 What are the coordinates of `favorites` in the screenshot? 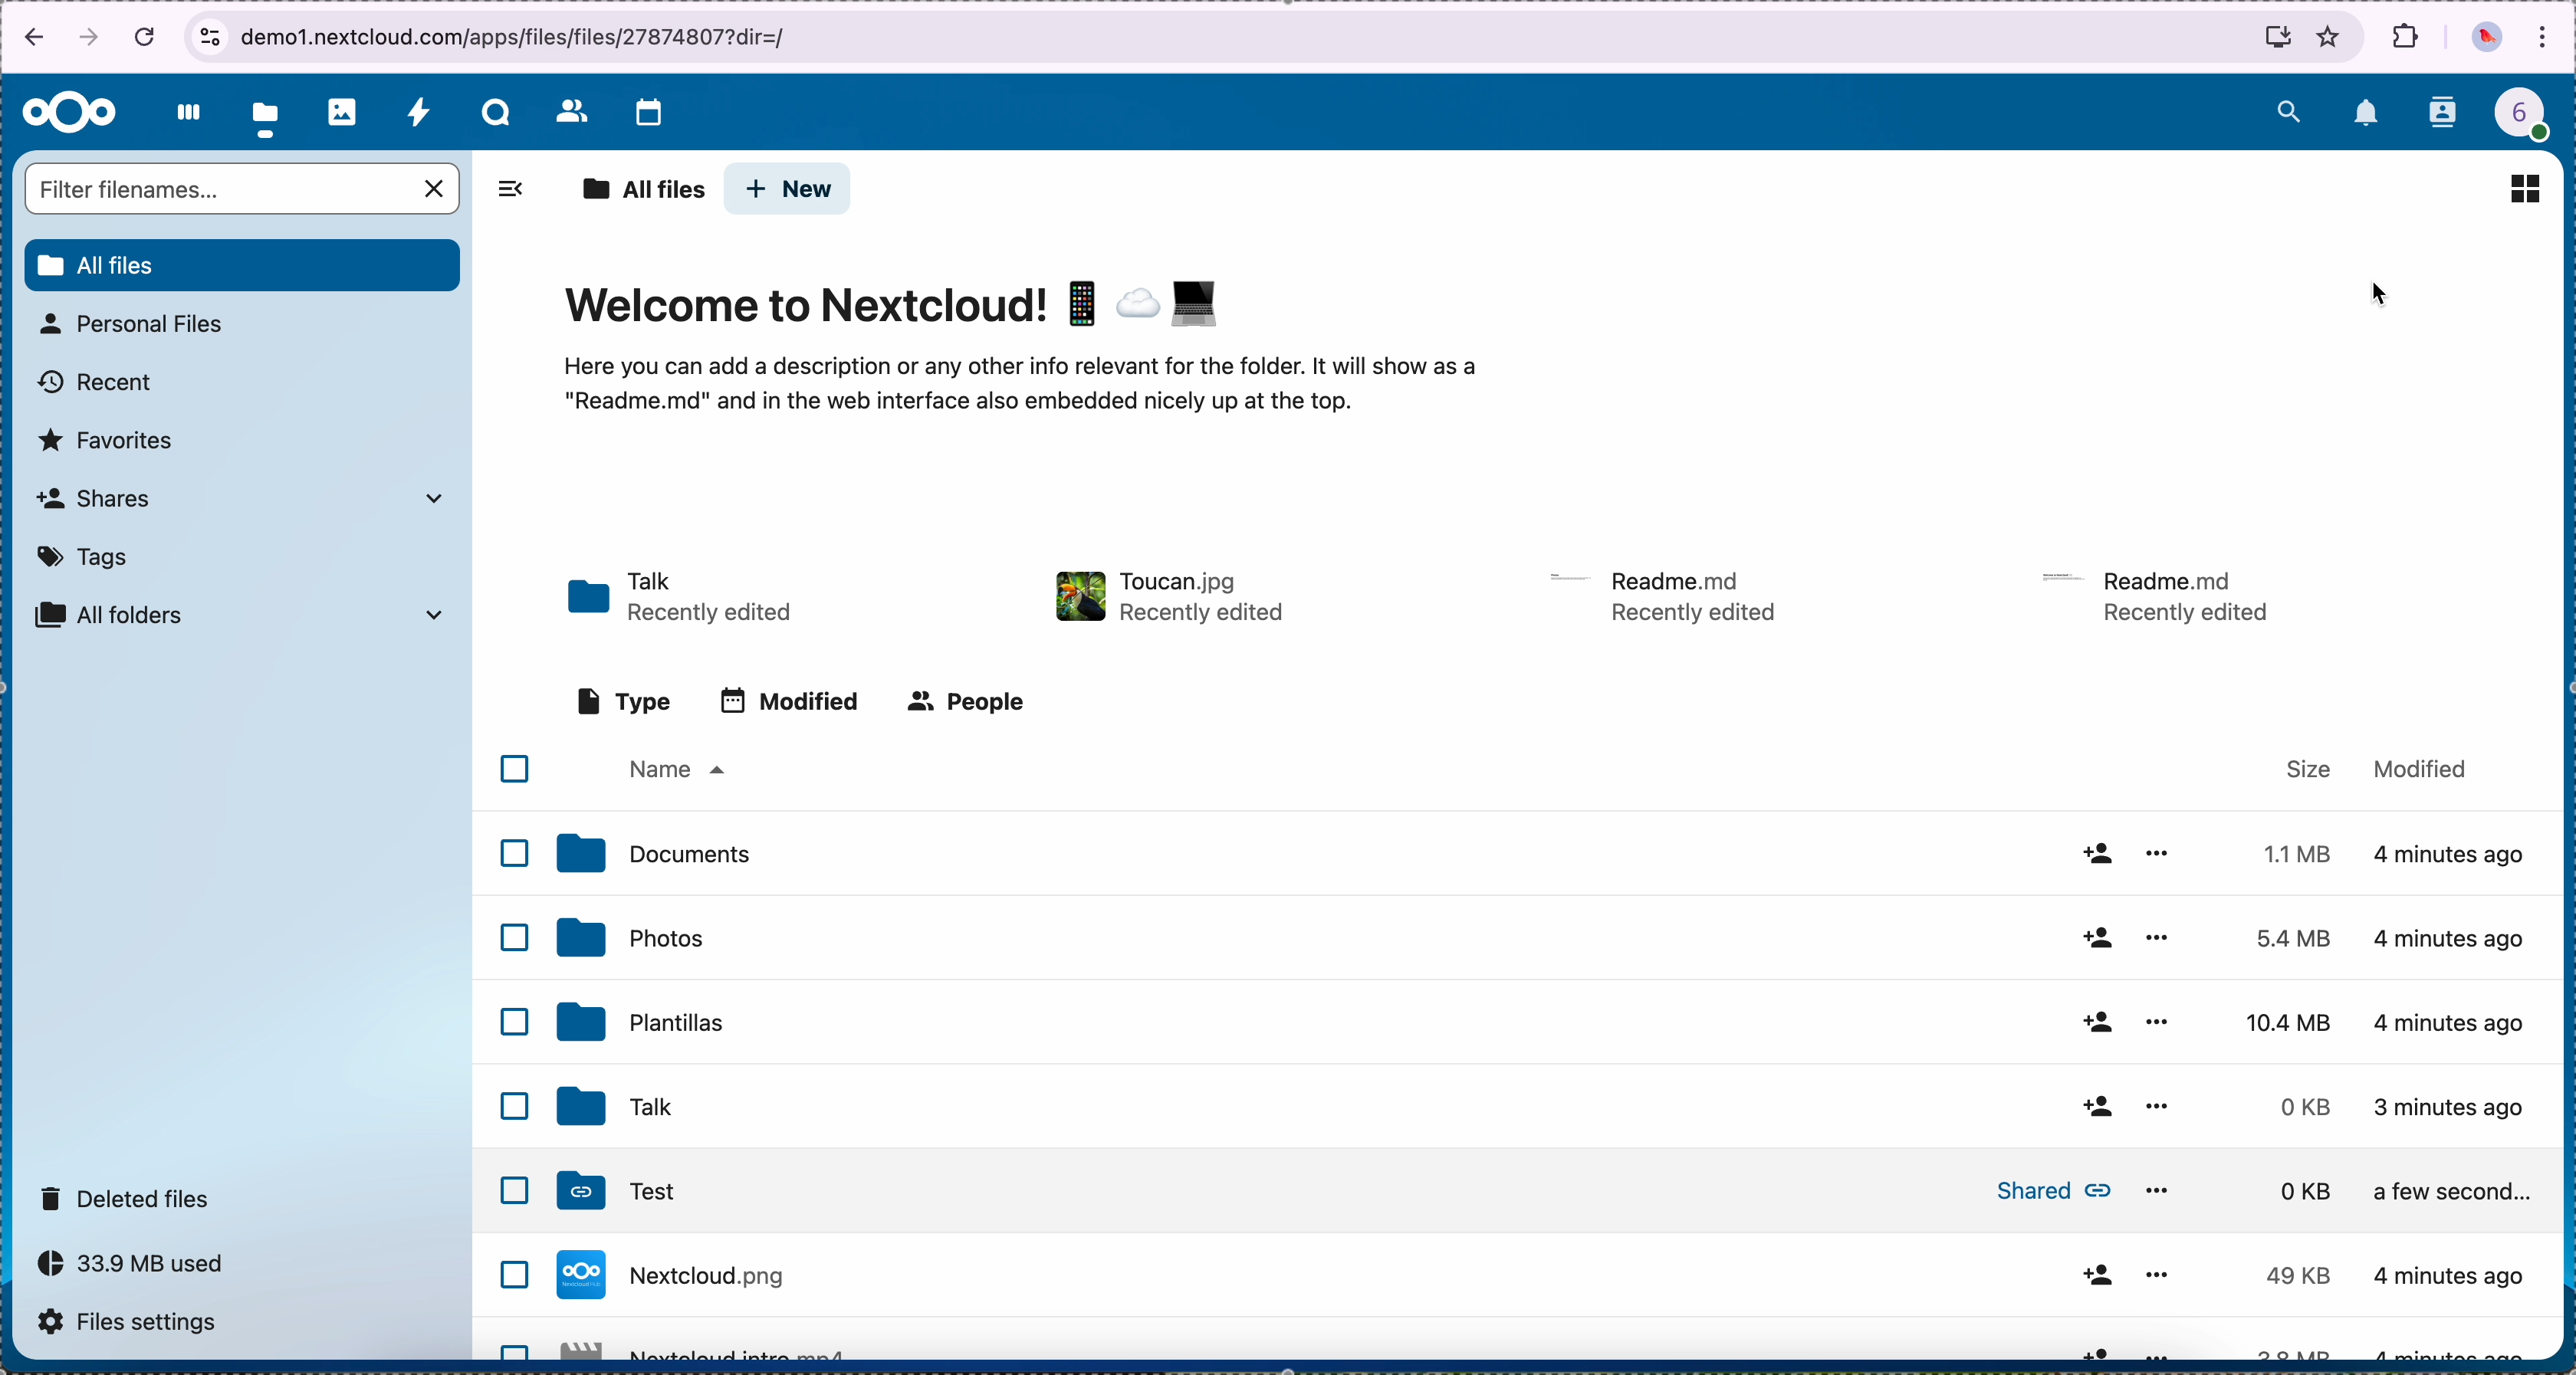 It's located at (2330, 36).